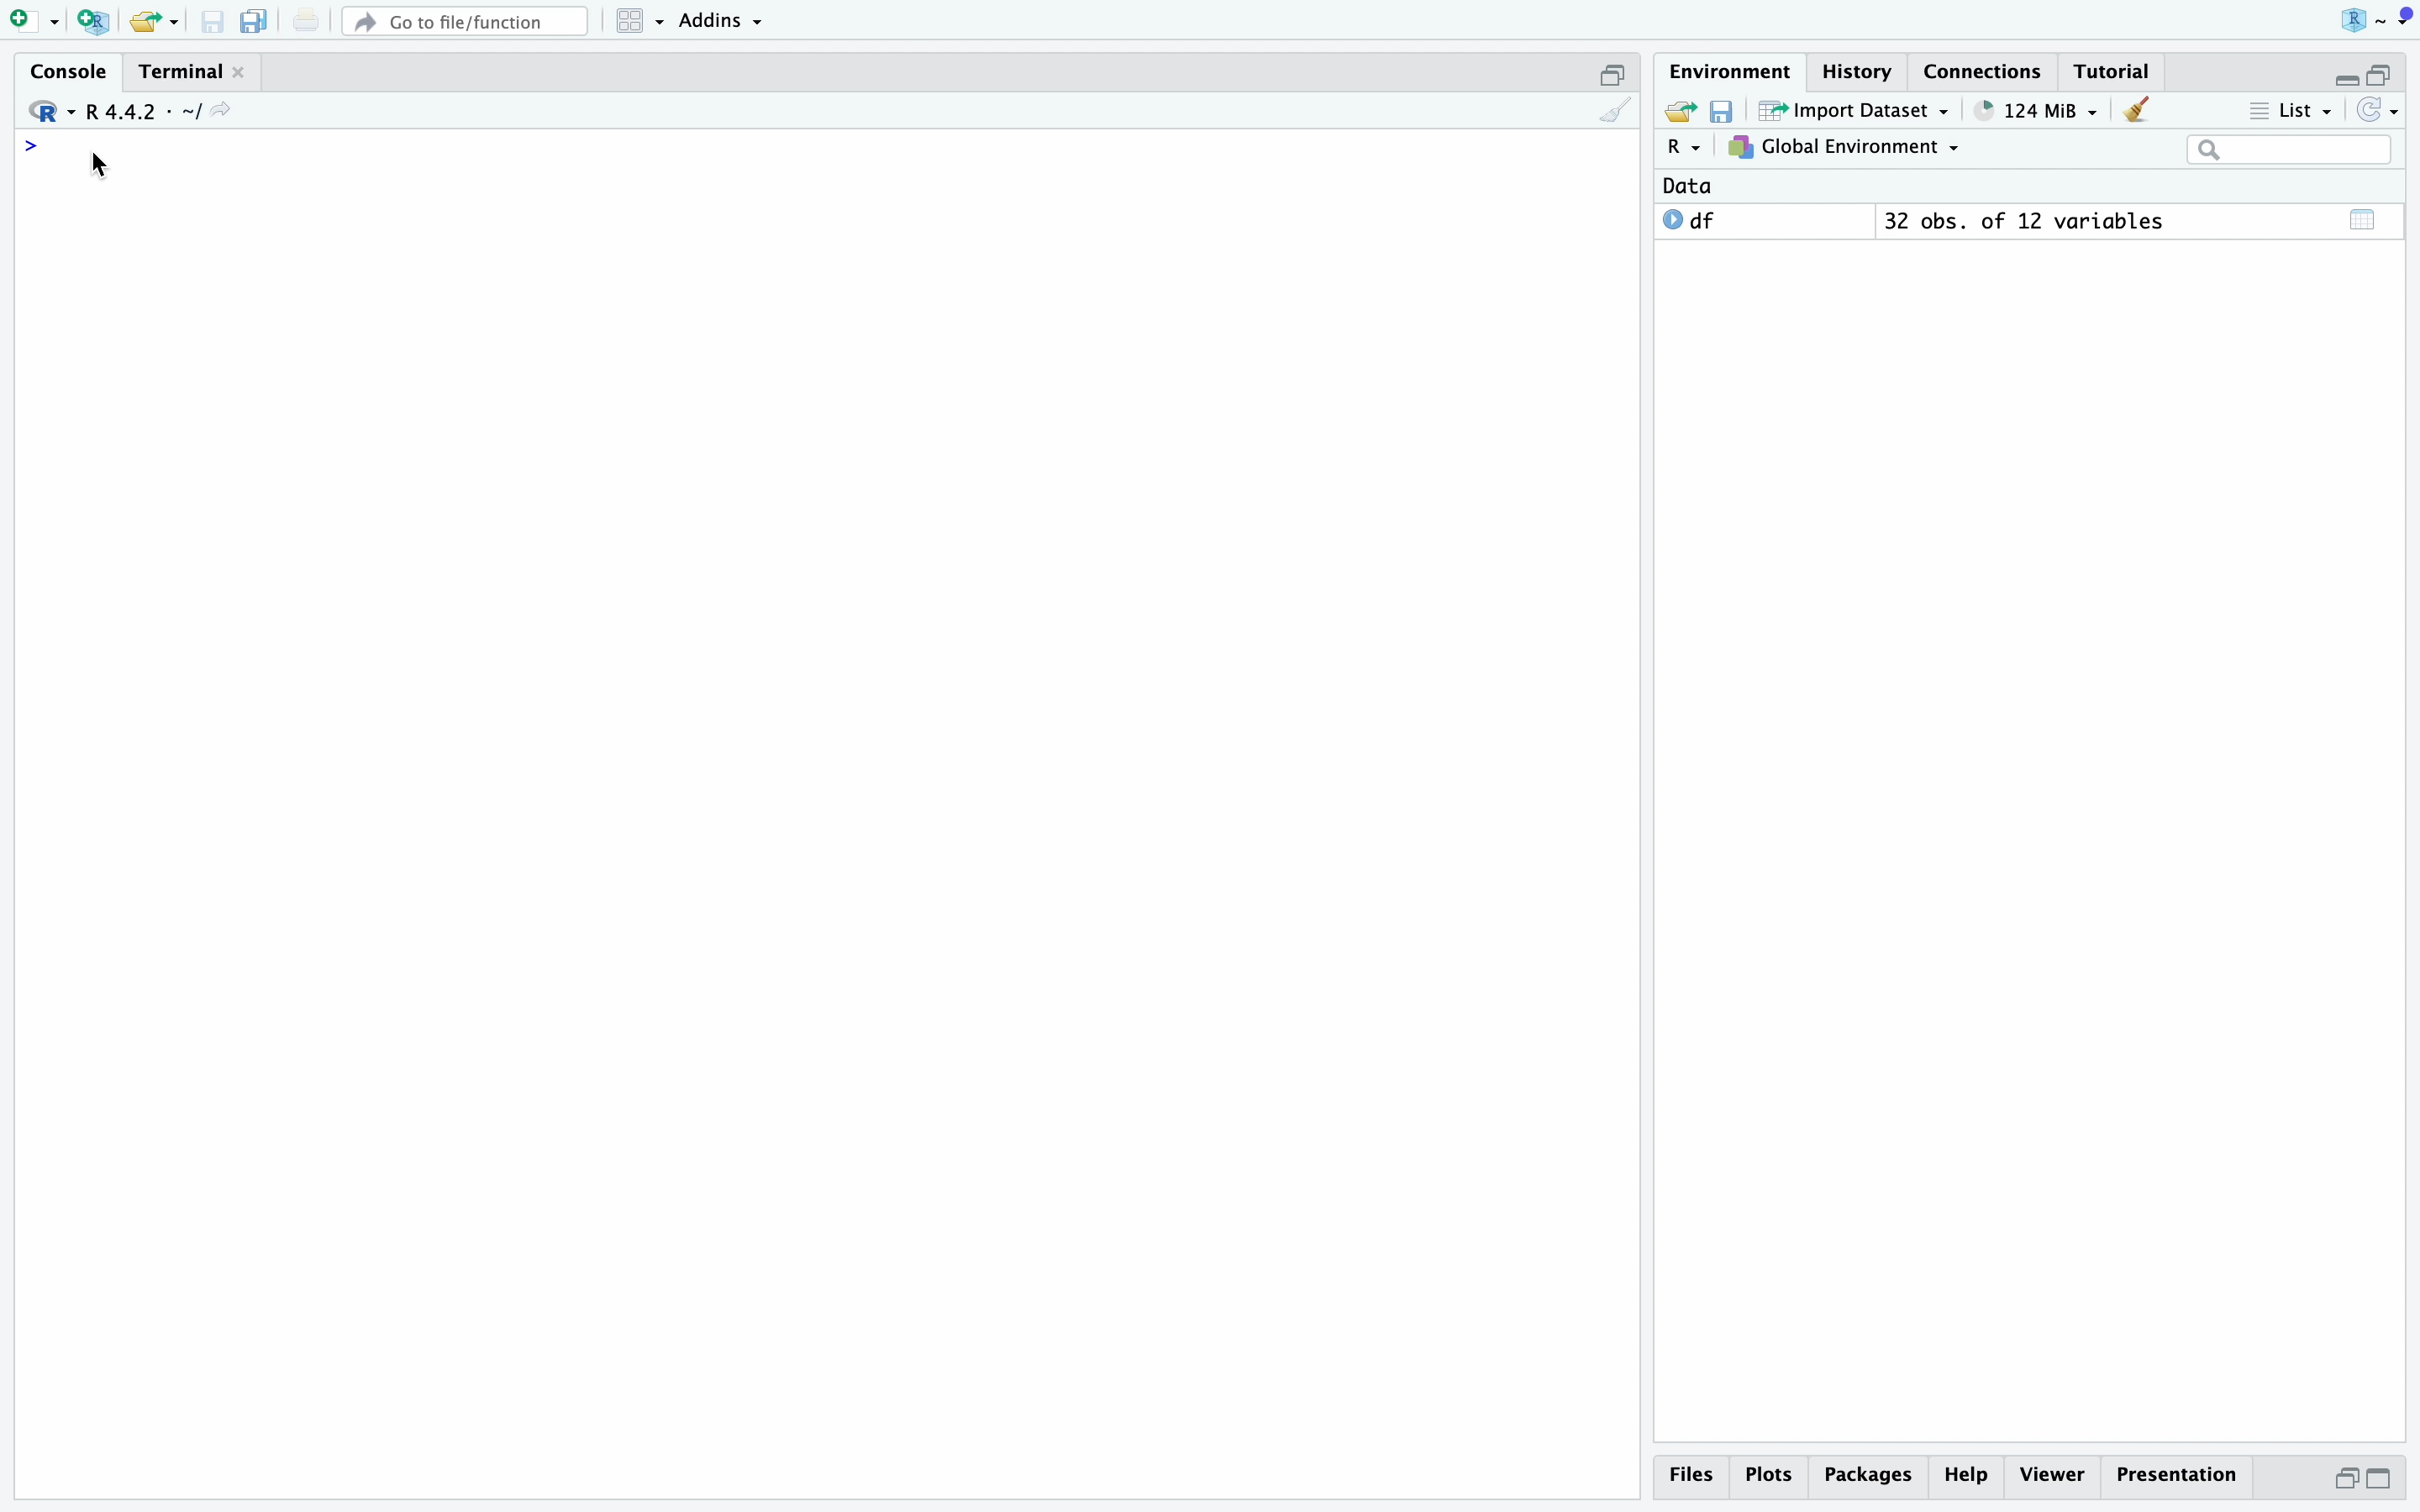 The height and width of the screenshot is (1512, 2420). Describe the element at coordinates (100, 166) in the screenshot. I see `cursor` at that location.